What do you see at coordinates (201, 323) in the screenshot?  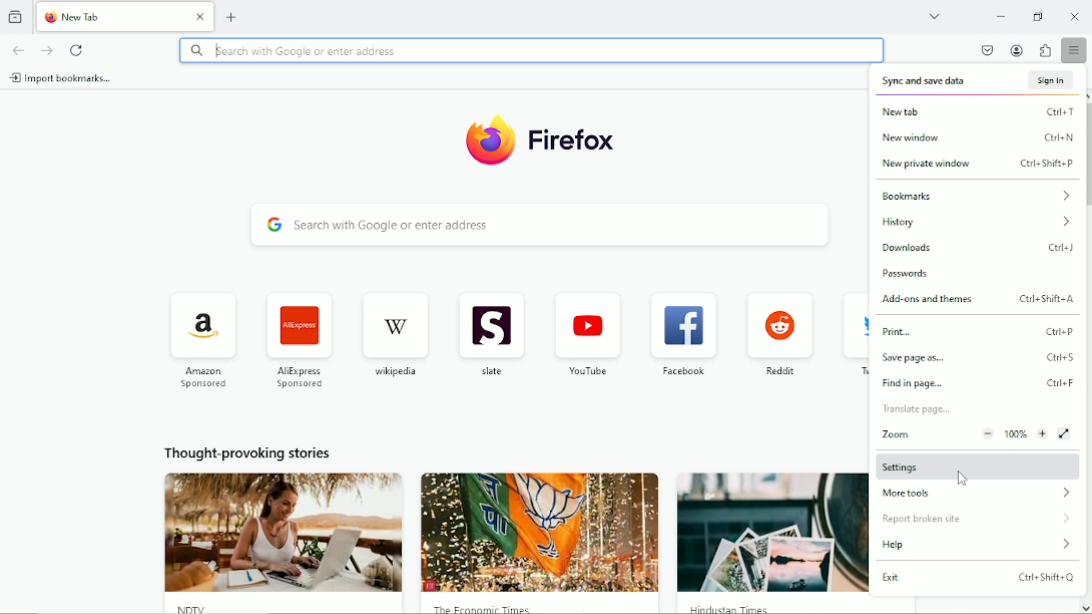 I see `icon` at bounding box center [201, 323].